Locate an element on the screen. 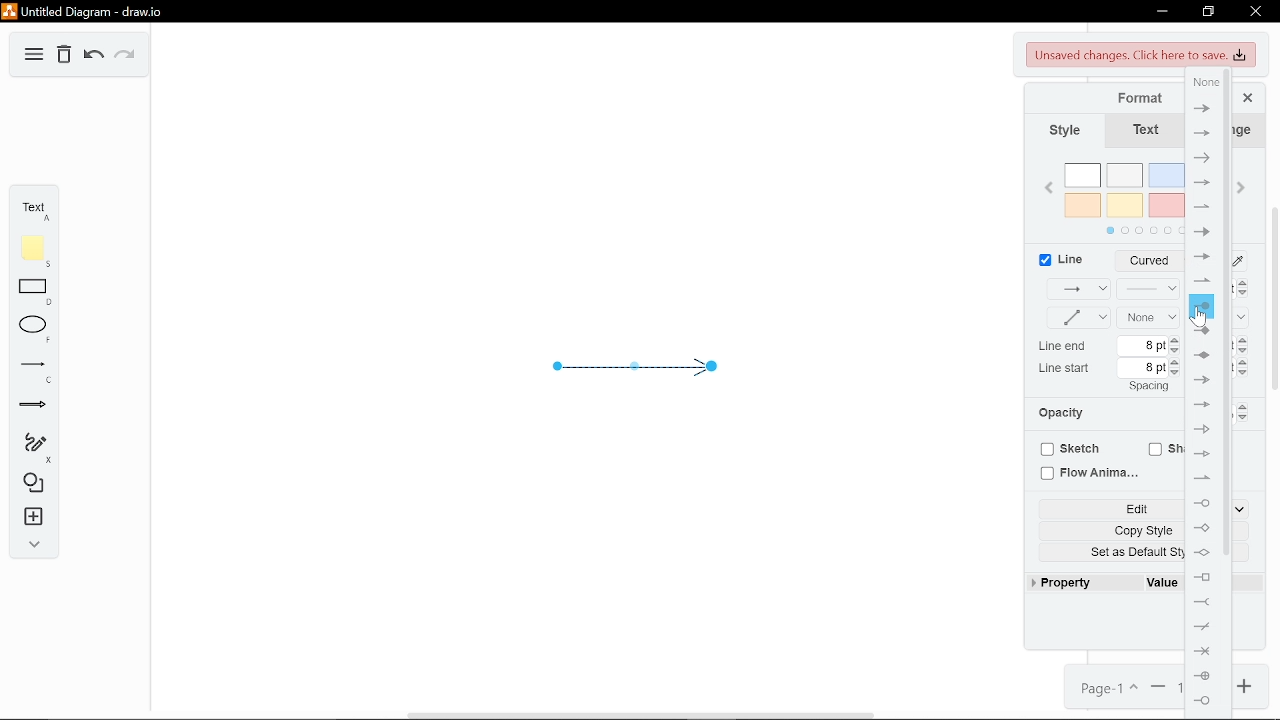 This screenshot has height=720, width=1280. Opacity is located at coordinates (1069, 415).